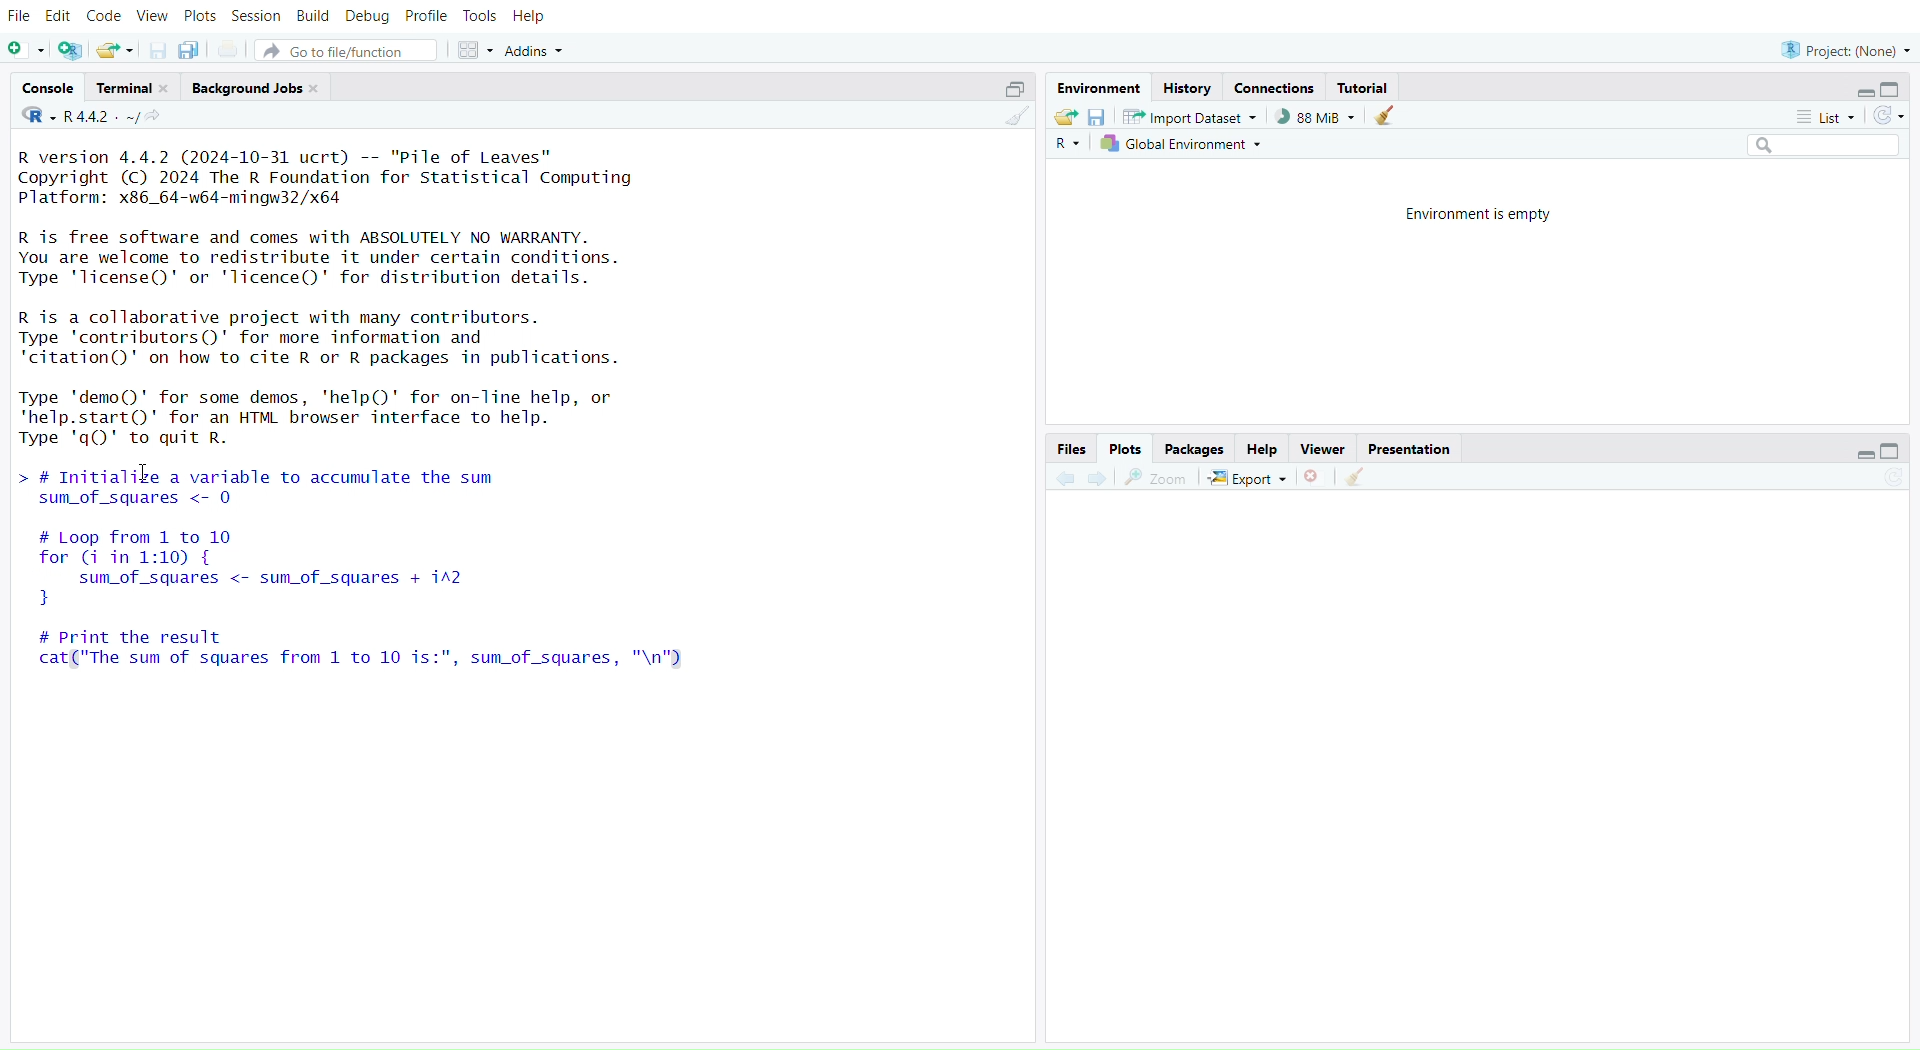 This screenshot has height=1050, width=1920. What do you see at coordinates (157, 52) in the screenshot?
I see `save current document` at bounding box center [157, 52].